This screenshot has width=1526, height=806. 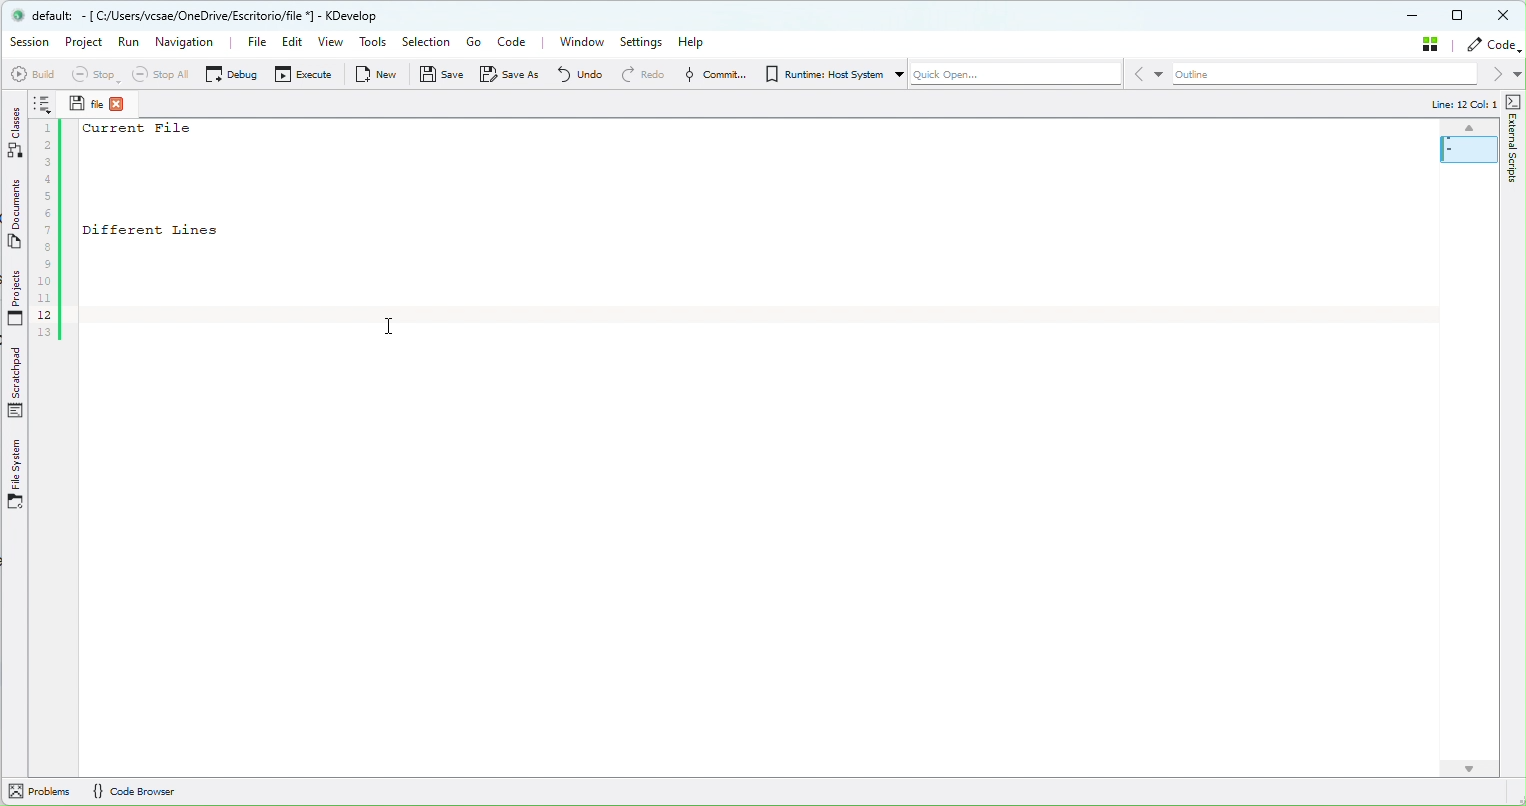 I want to click on Save, so click(x=441, y=74).